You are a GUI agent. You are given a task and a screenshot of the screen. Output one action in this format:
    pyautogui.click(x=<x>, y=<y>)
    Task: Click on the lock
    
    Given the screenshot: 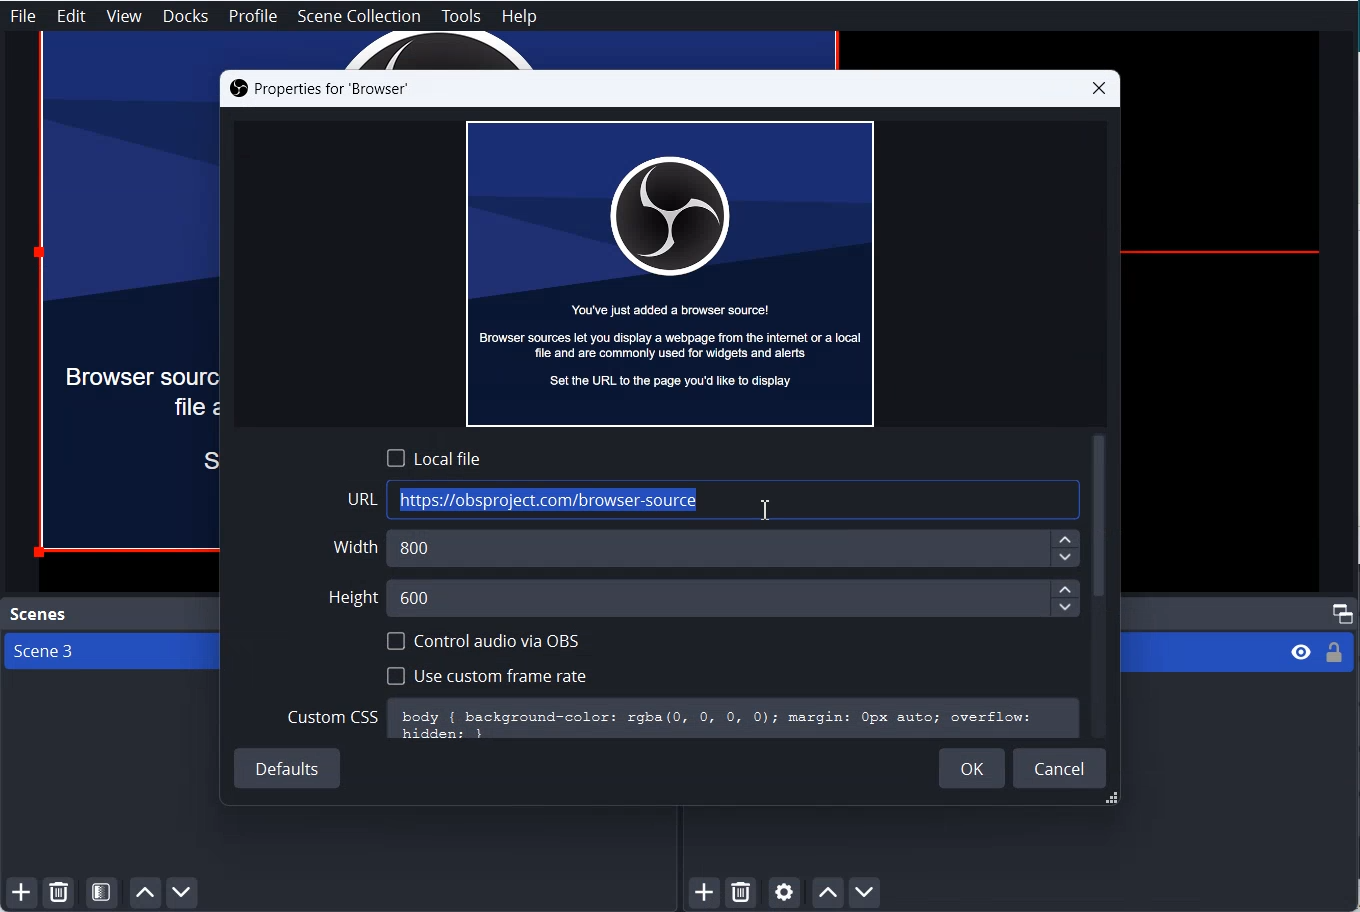 What is the action you would take?
    pyautogui.click(x=1333, y=656)
    